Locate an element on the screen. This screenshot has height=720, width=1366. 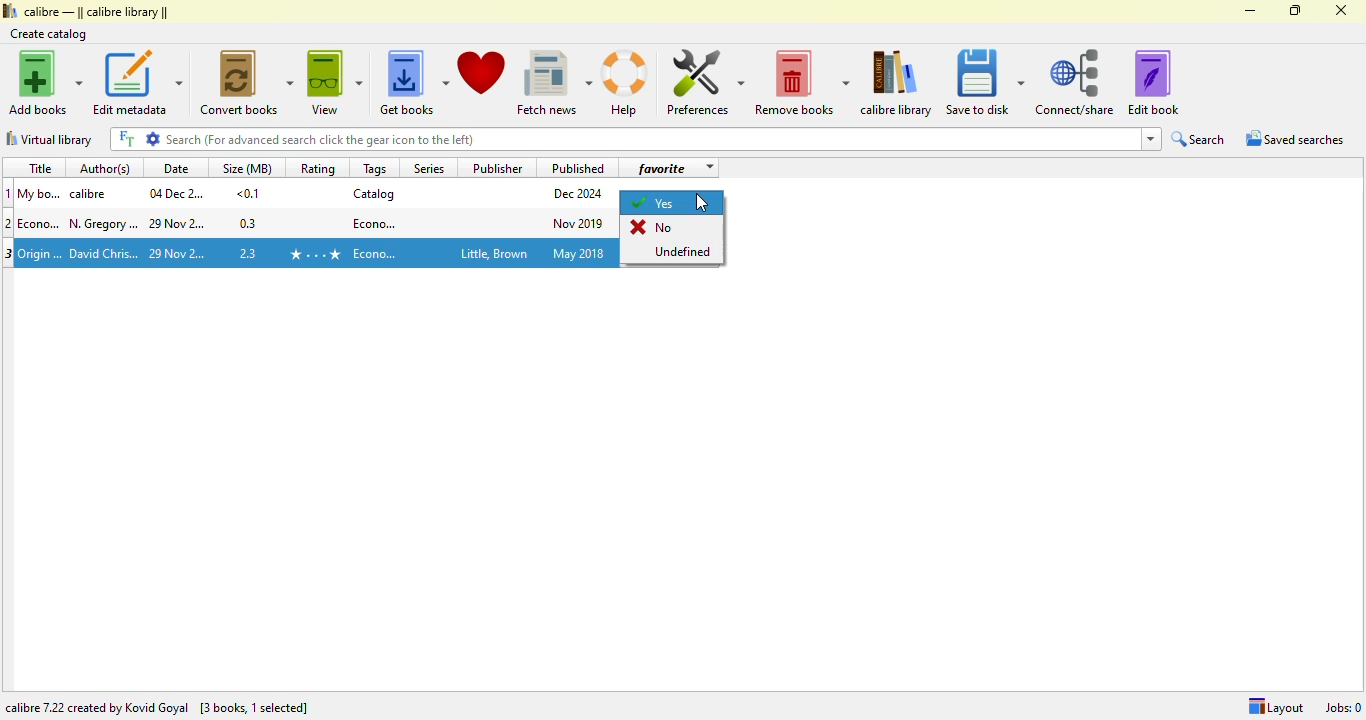
title is located at coordinates (39, 168).